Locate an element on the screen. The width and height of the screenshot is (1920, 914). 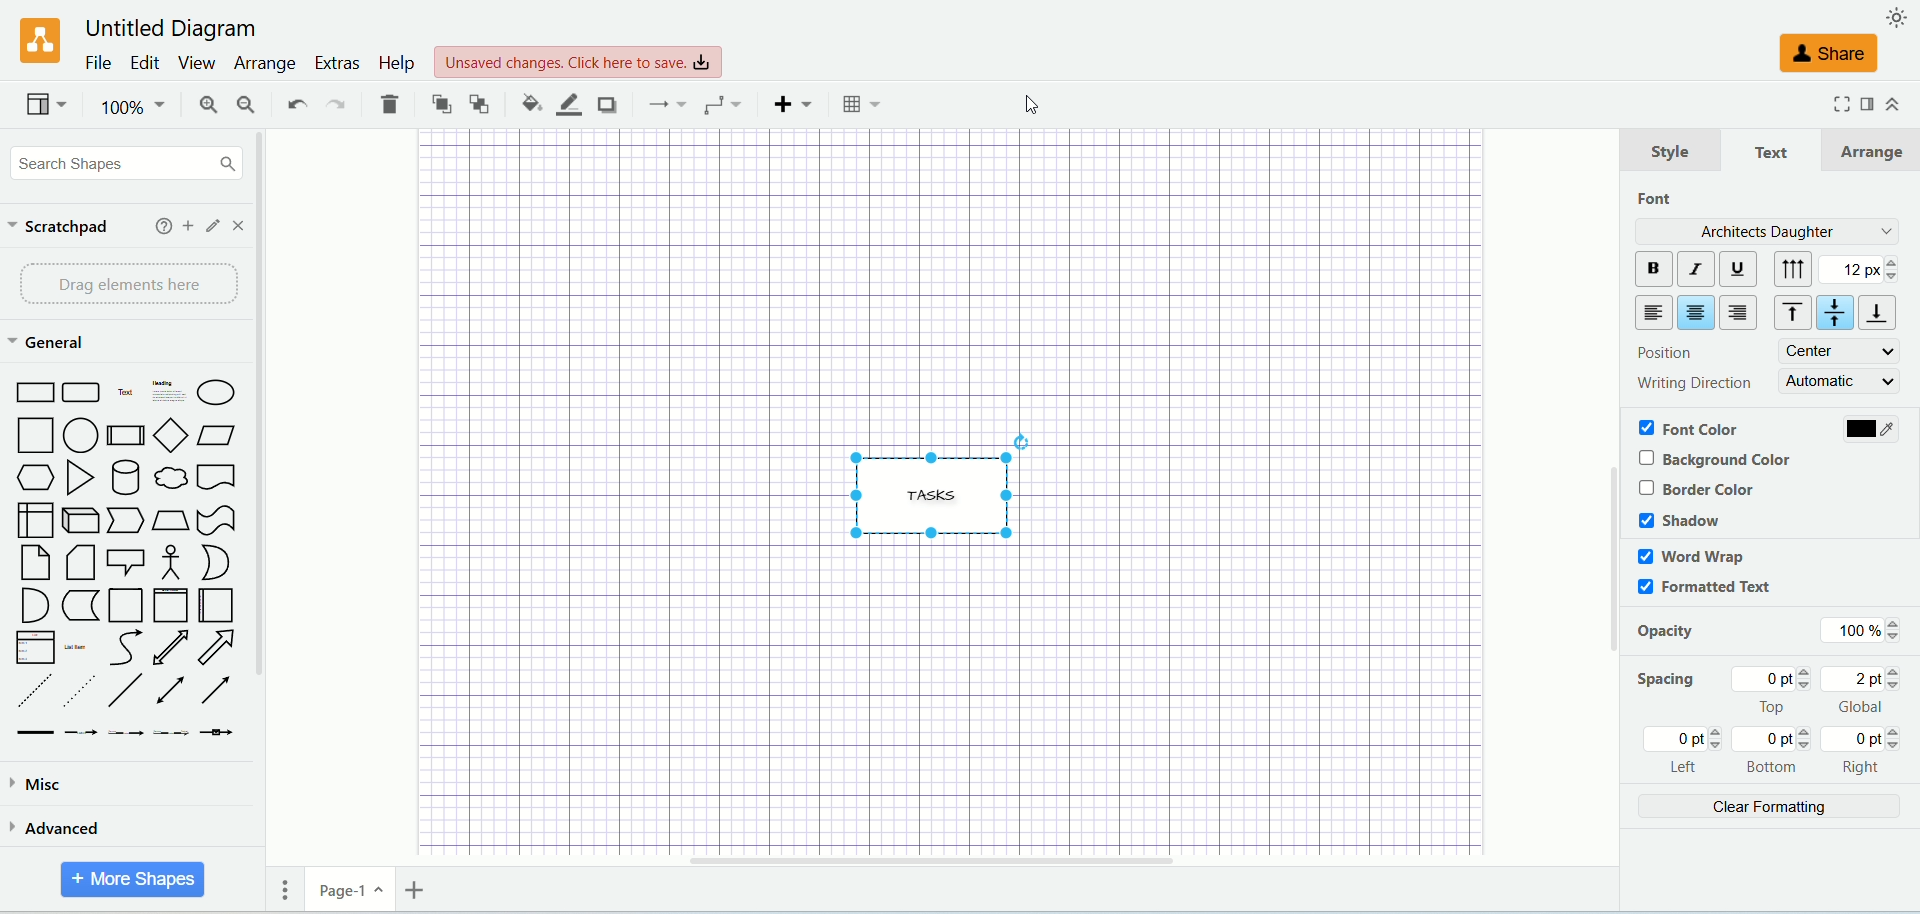
connection is located at coordinates (661, 104).